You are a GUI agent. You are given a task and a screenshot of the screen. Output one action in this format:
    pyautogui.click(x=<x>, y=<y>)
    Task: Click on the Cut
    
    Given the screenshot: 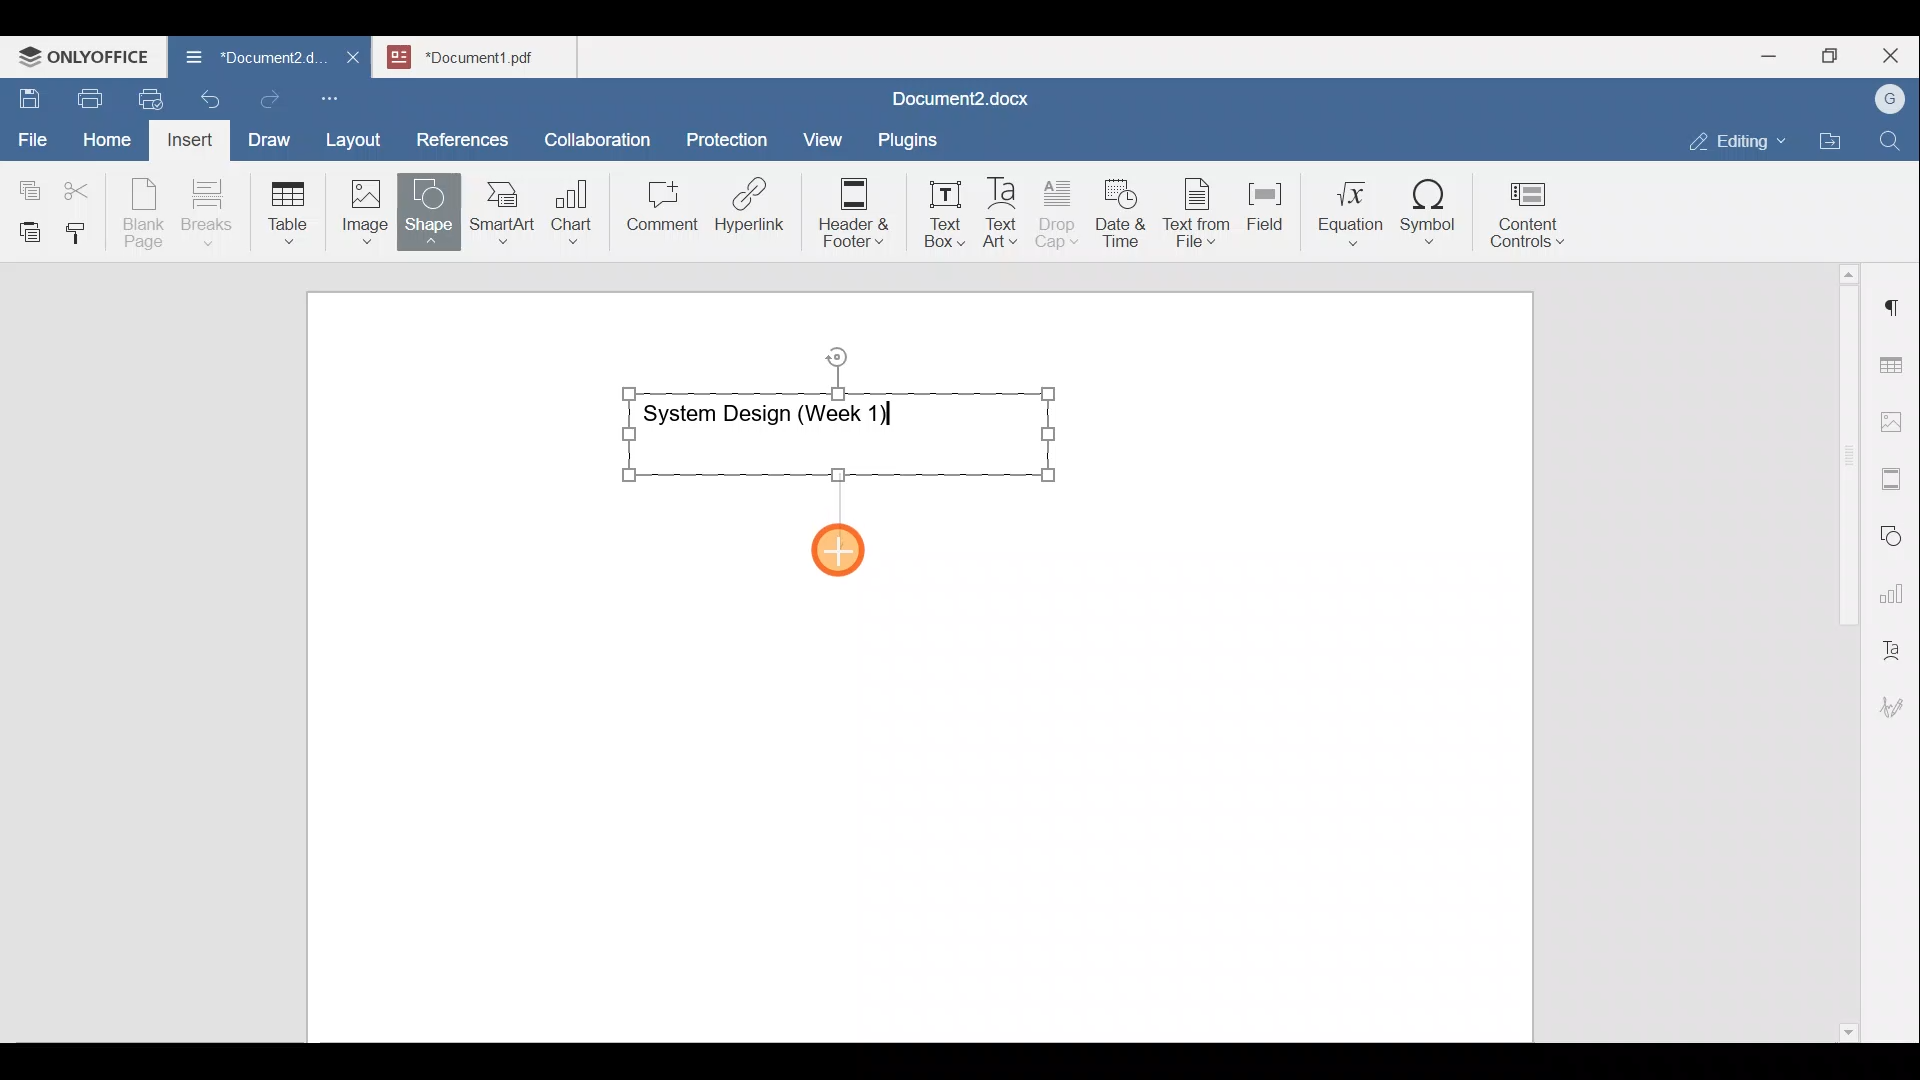 What is the action you would take?
    pyautogui.click(x=84, y=186)
    